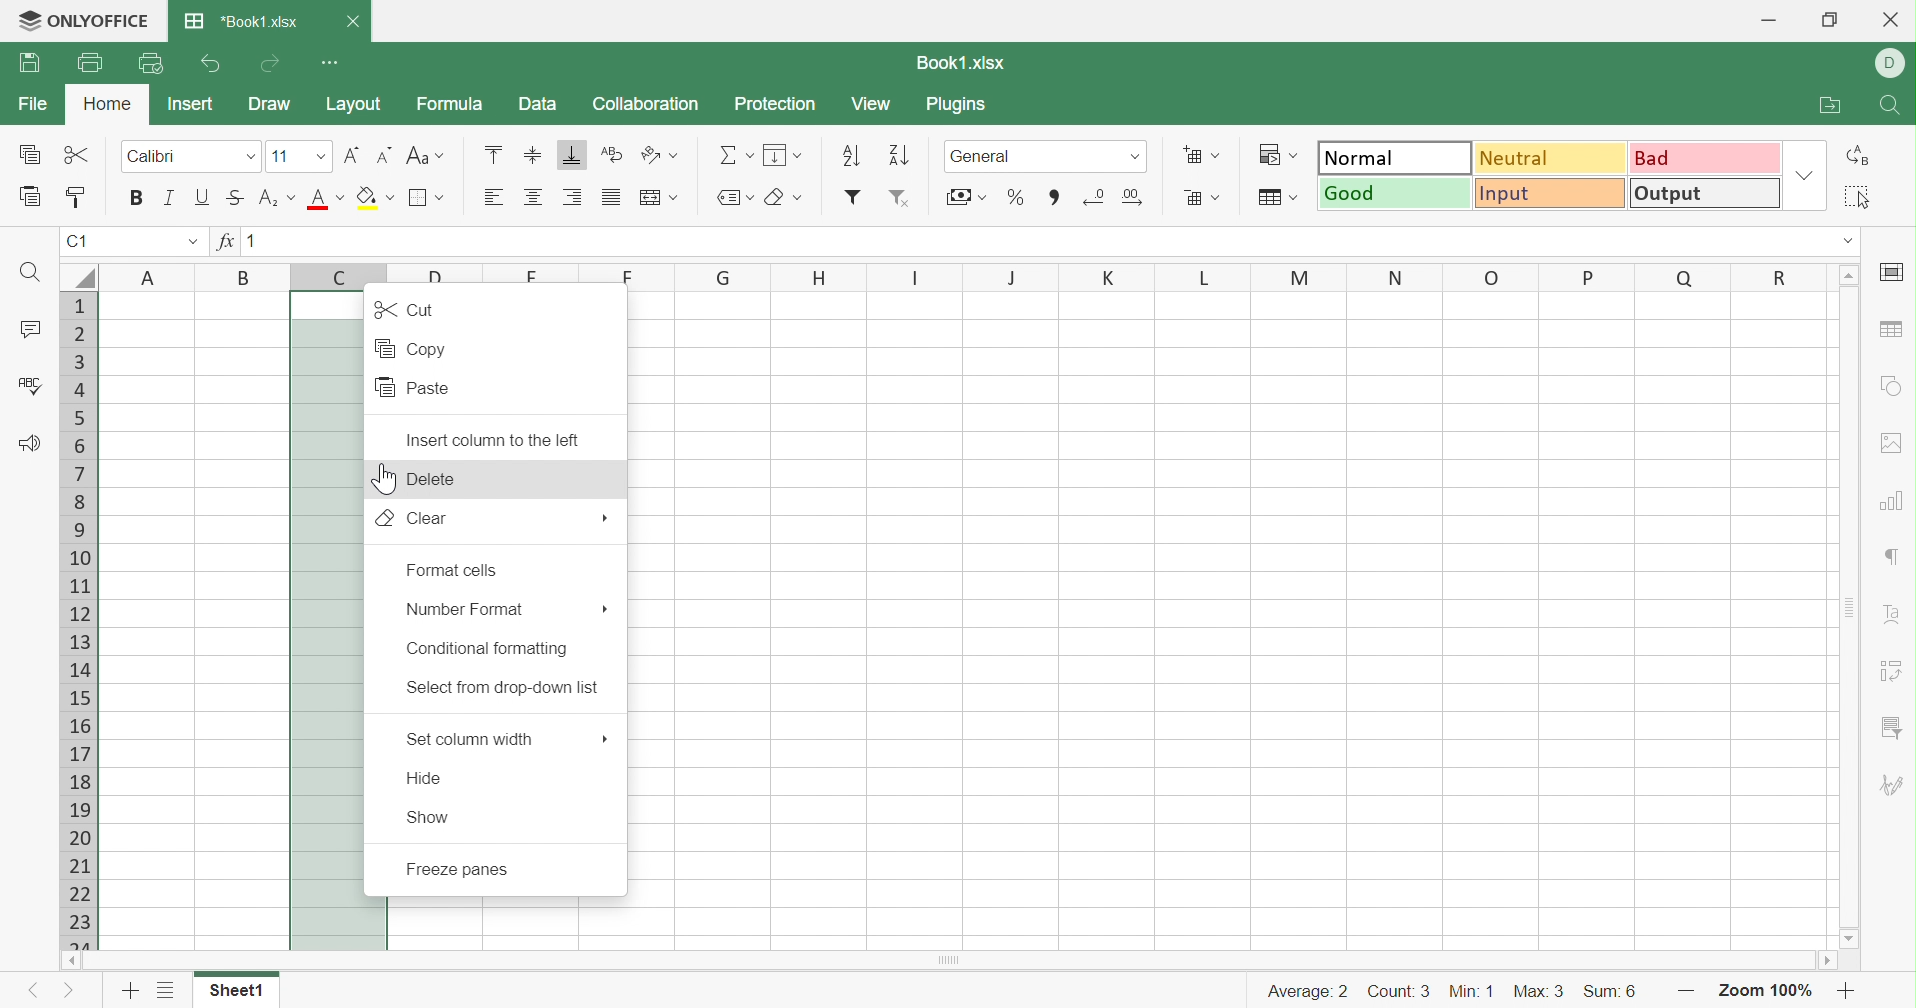 Image resolution: width=1916 pixels, height=1008 pixels. What do you see at coordinates (135, 201) in the screenshot?
I see `Bold` at bounding box center [135, 201].